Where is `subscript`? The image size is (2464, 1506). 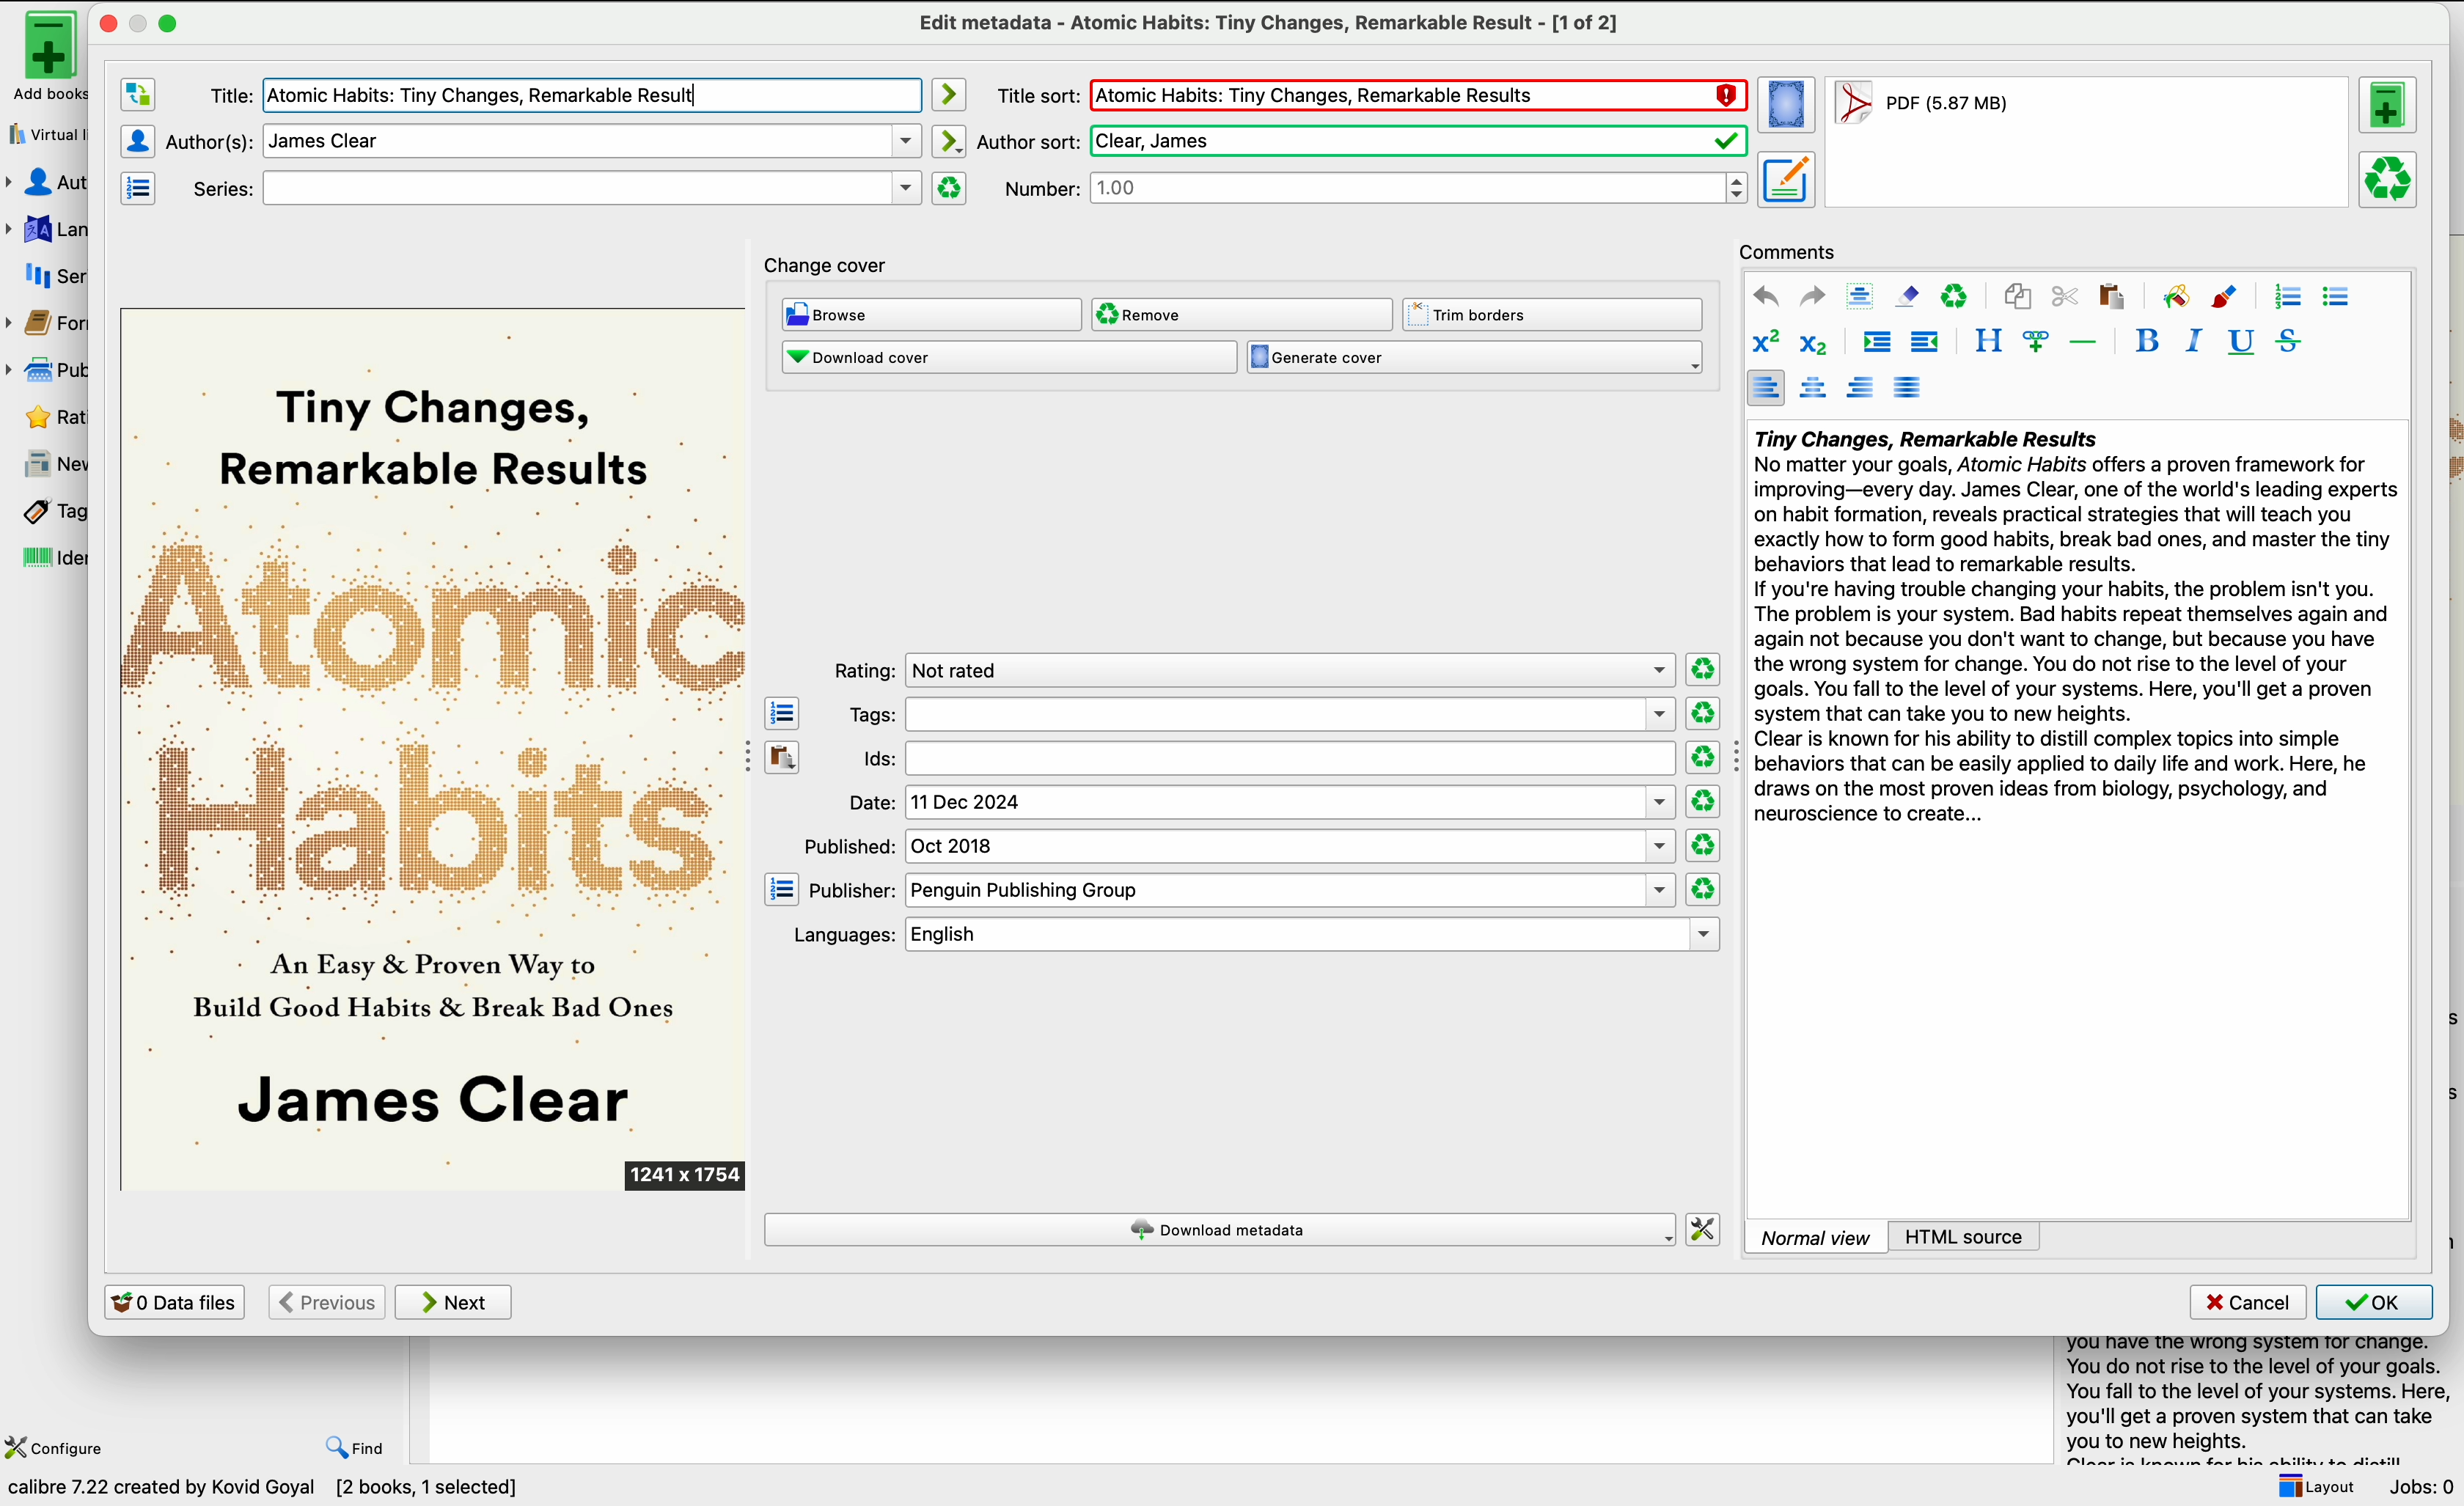
subscript is located at coordinates (1818, 343).